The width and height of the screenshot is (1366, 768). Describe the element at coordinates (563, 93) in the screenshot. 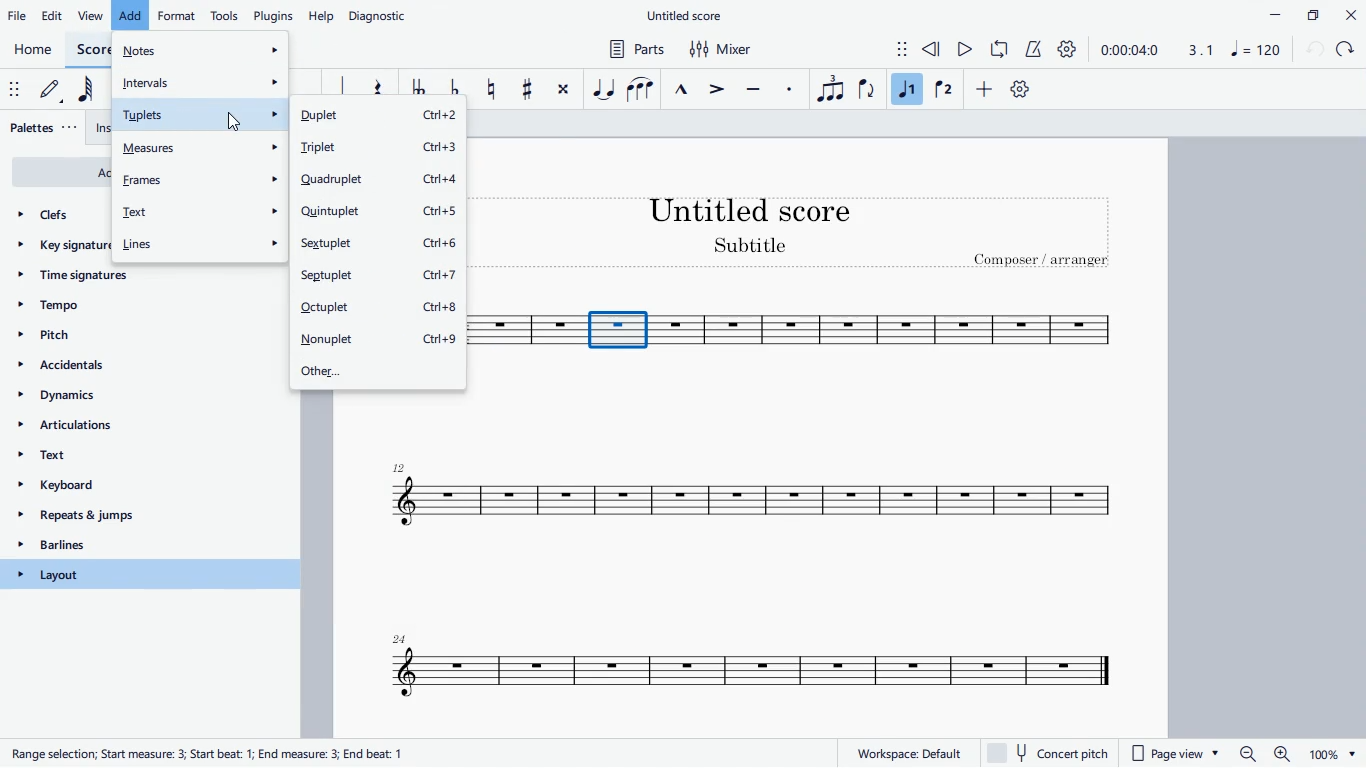

I see `toggle double sharp` at that location.